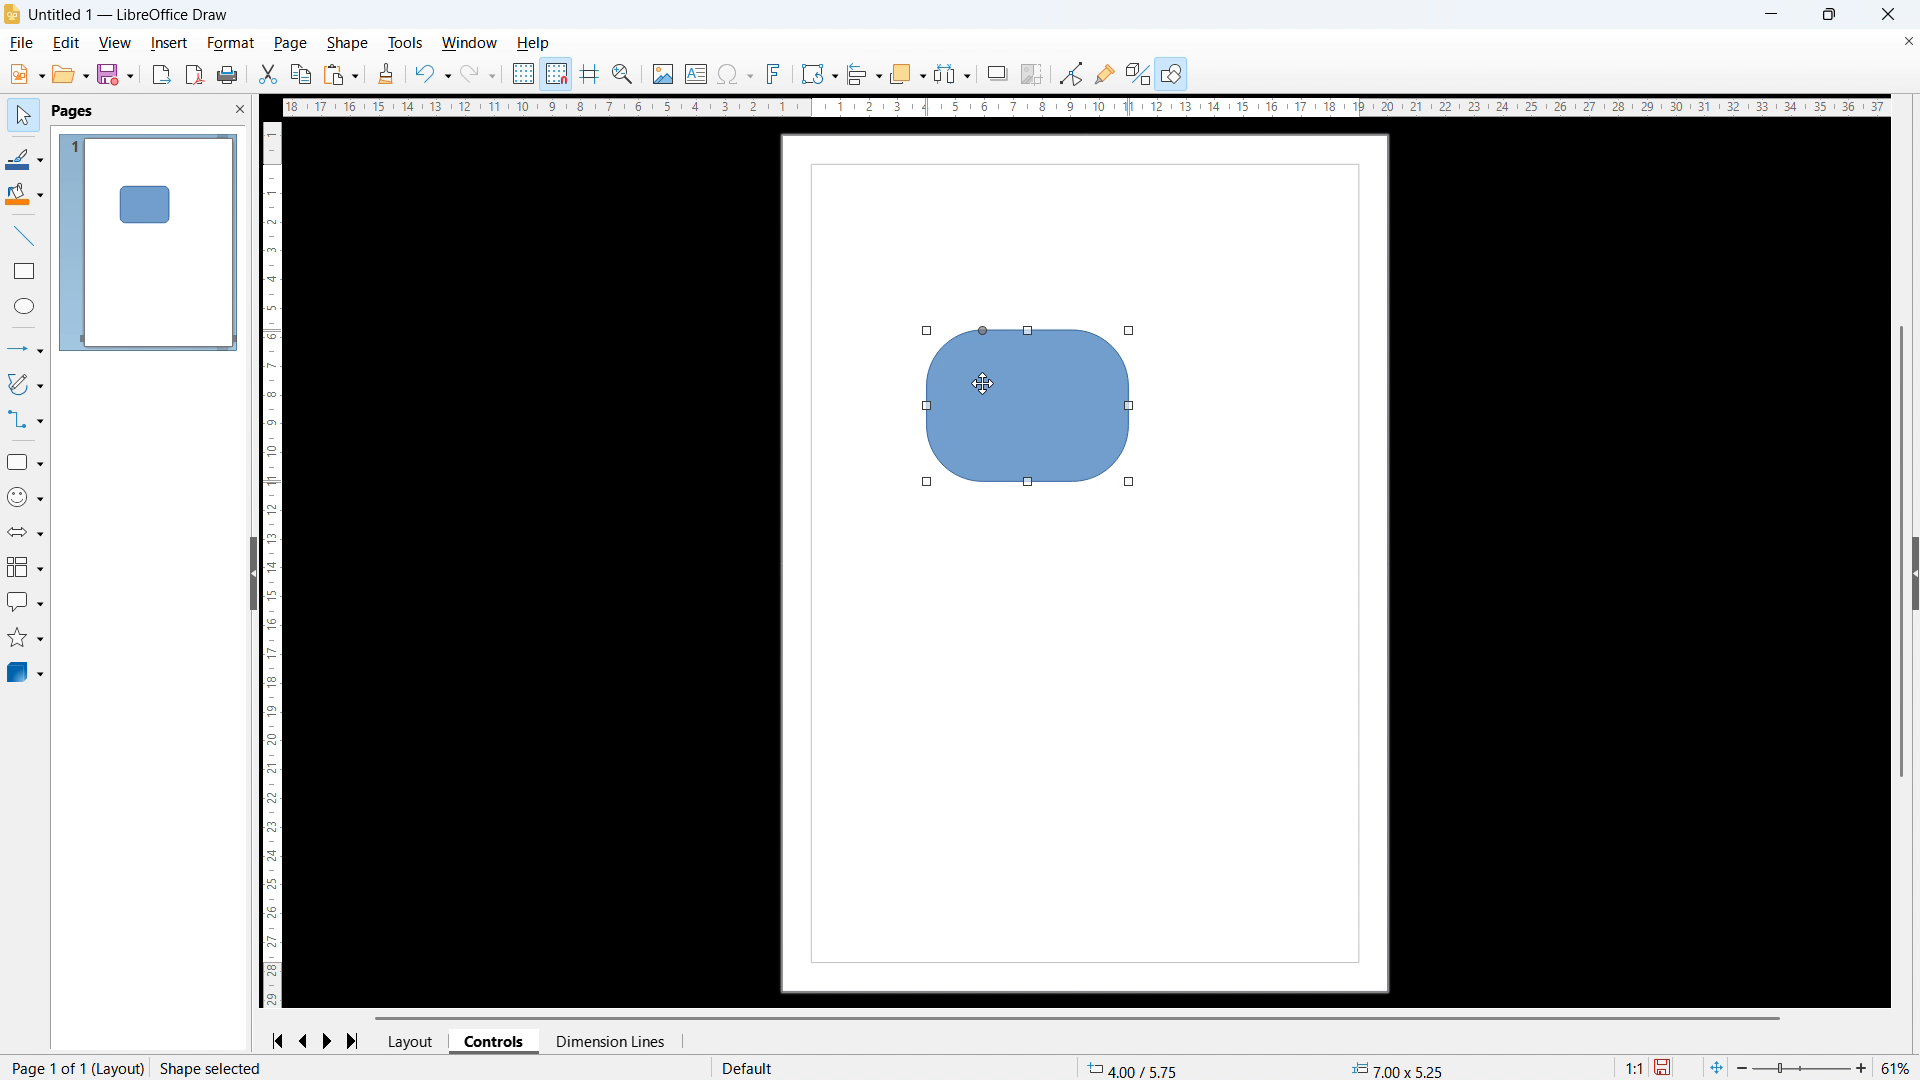 Image resolution: width=1920 pixels, height=1080 pixels. I want to click on maximise , so click(1828, 15).